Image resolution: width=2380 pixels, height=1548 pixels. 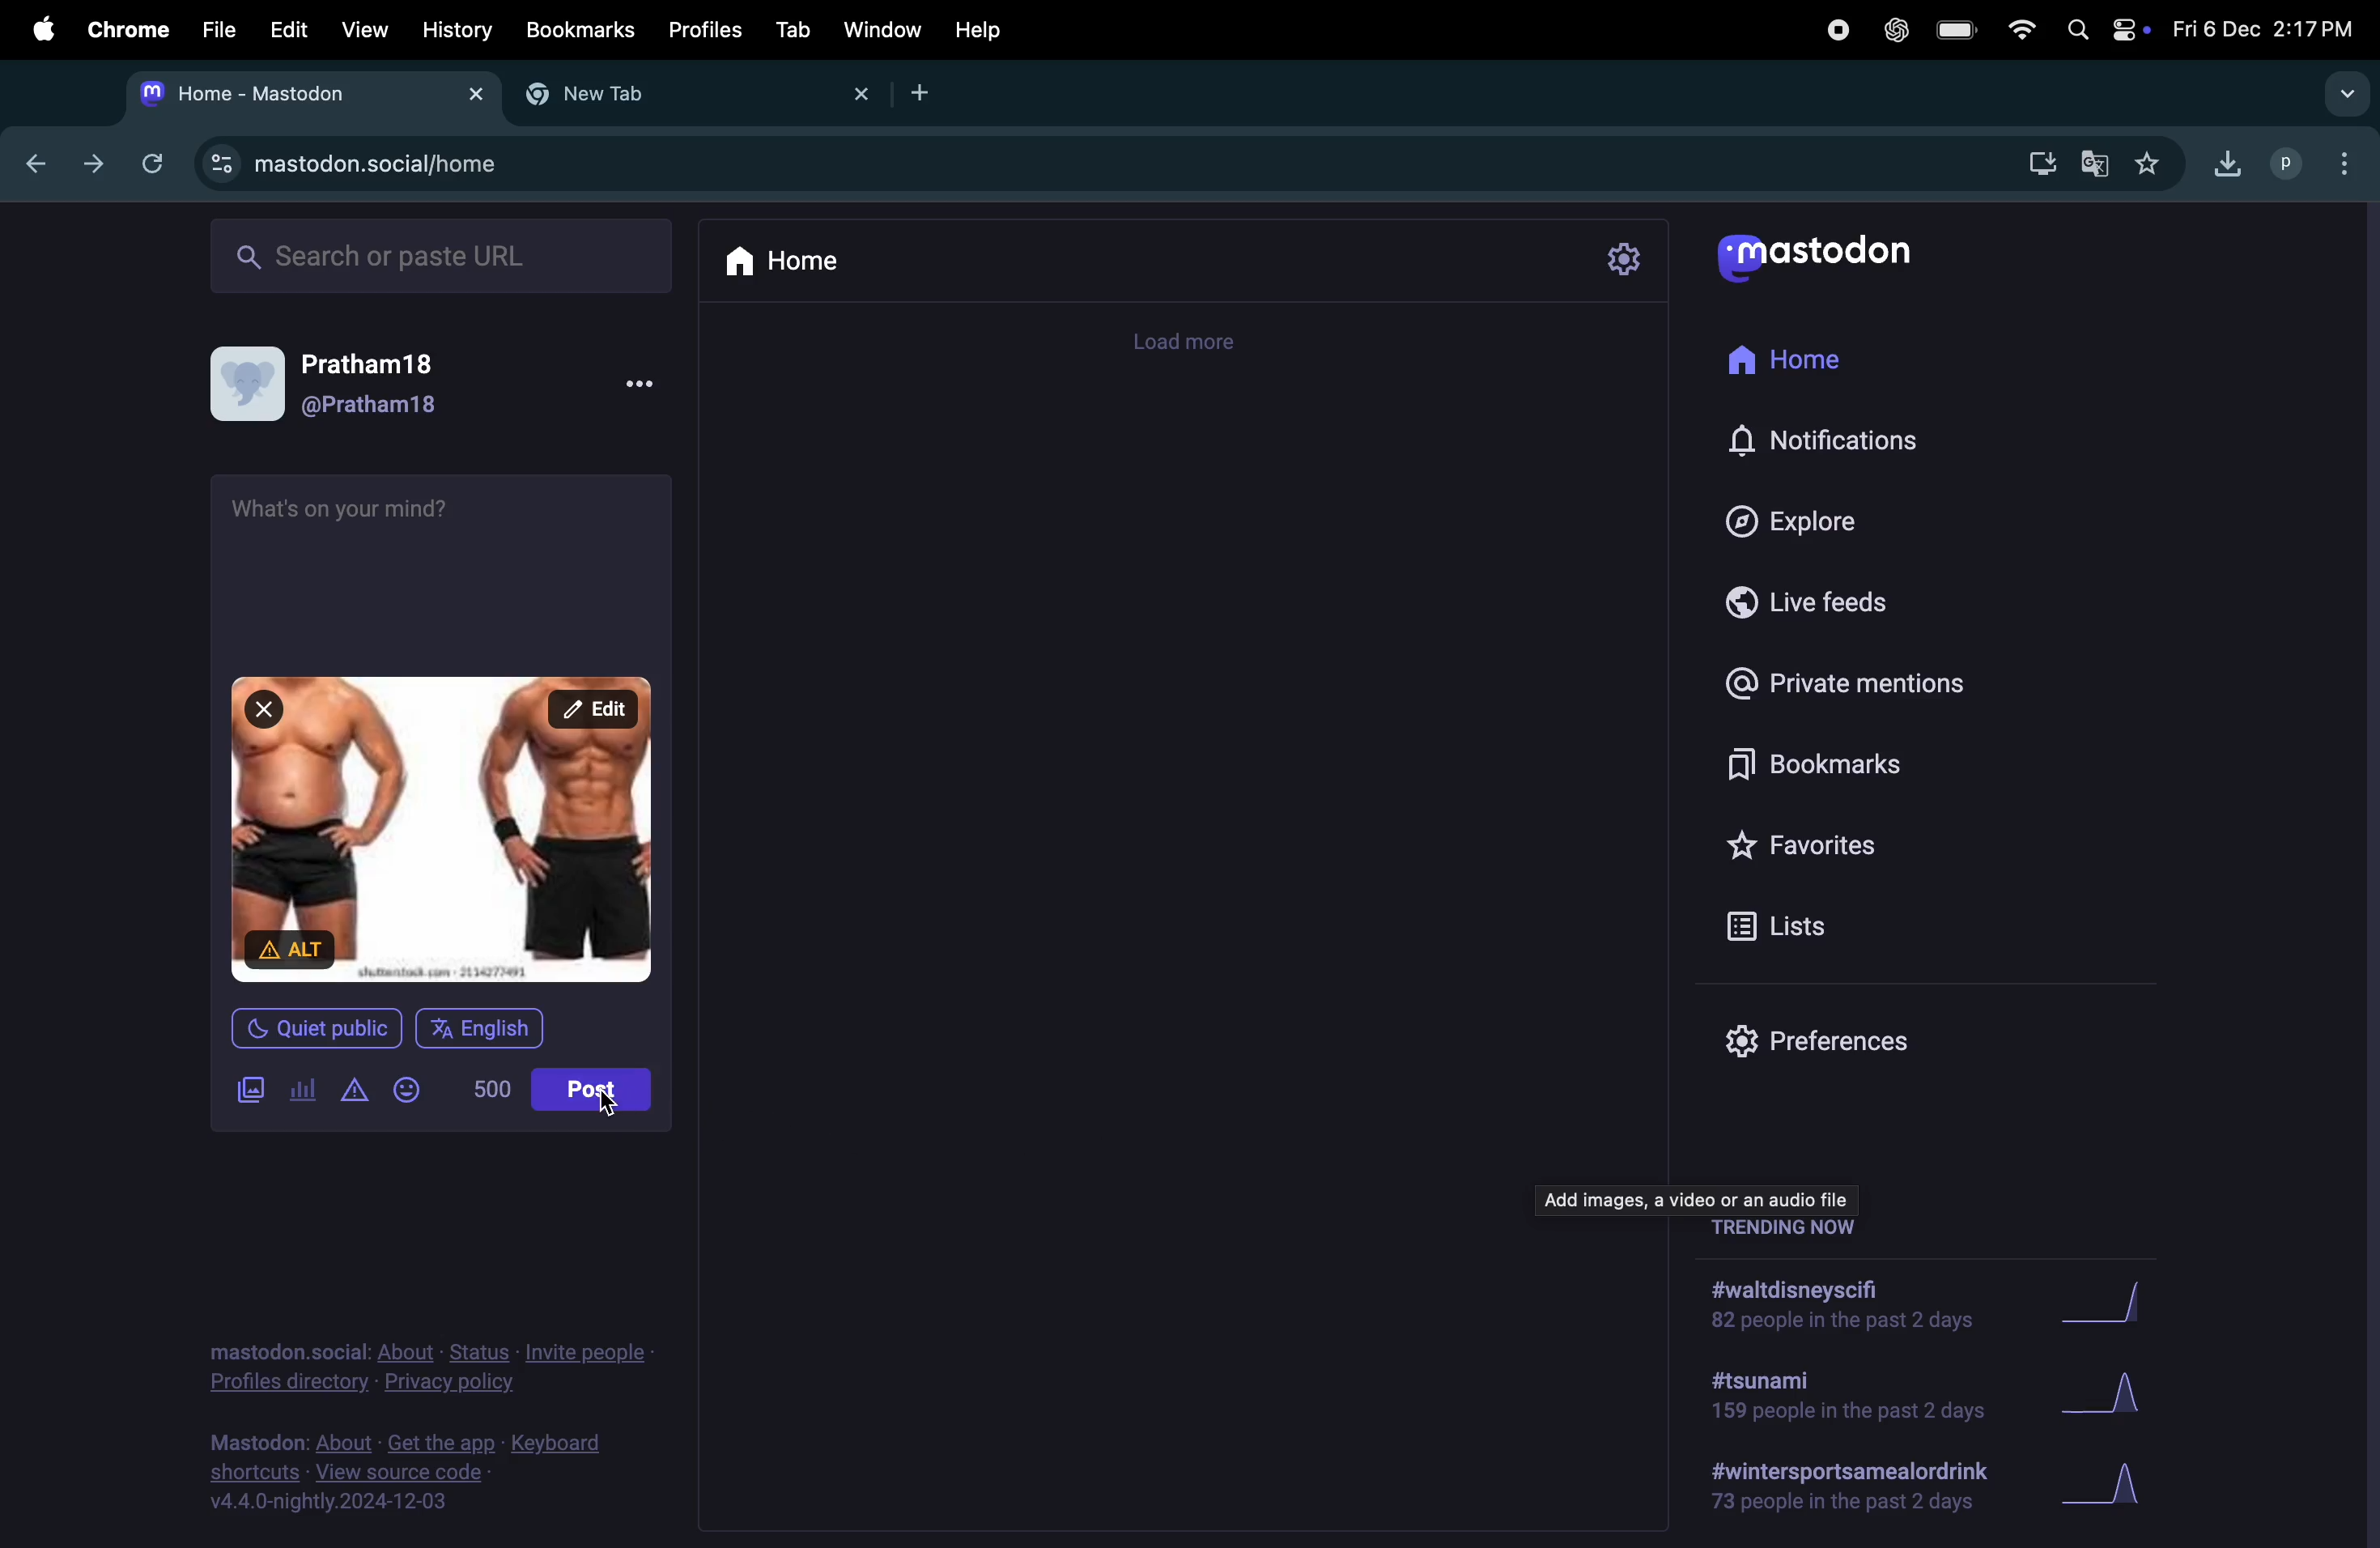 I want to click on date and time, so click(x=2262, y=28).